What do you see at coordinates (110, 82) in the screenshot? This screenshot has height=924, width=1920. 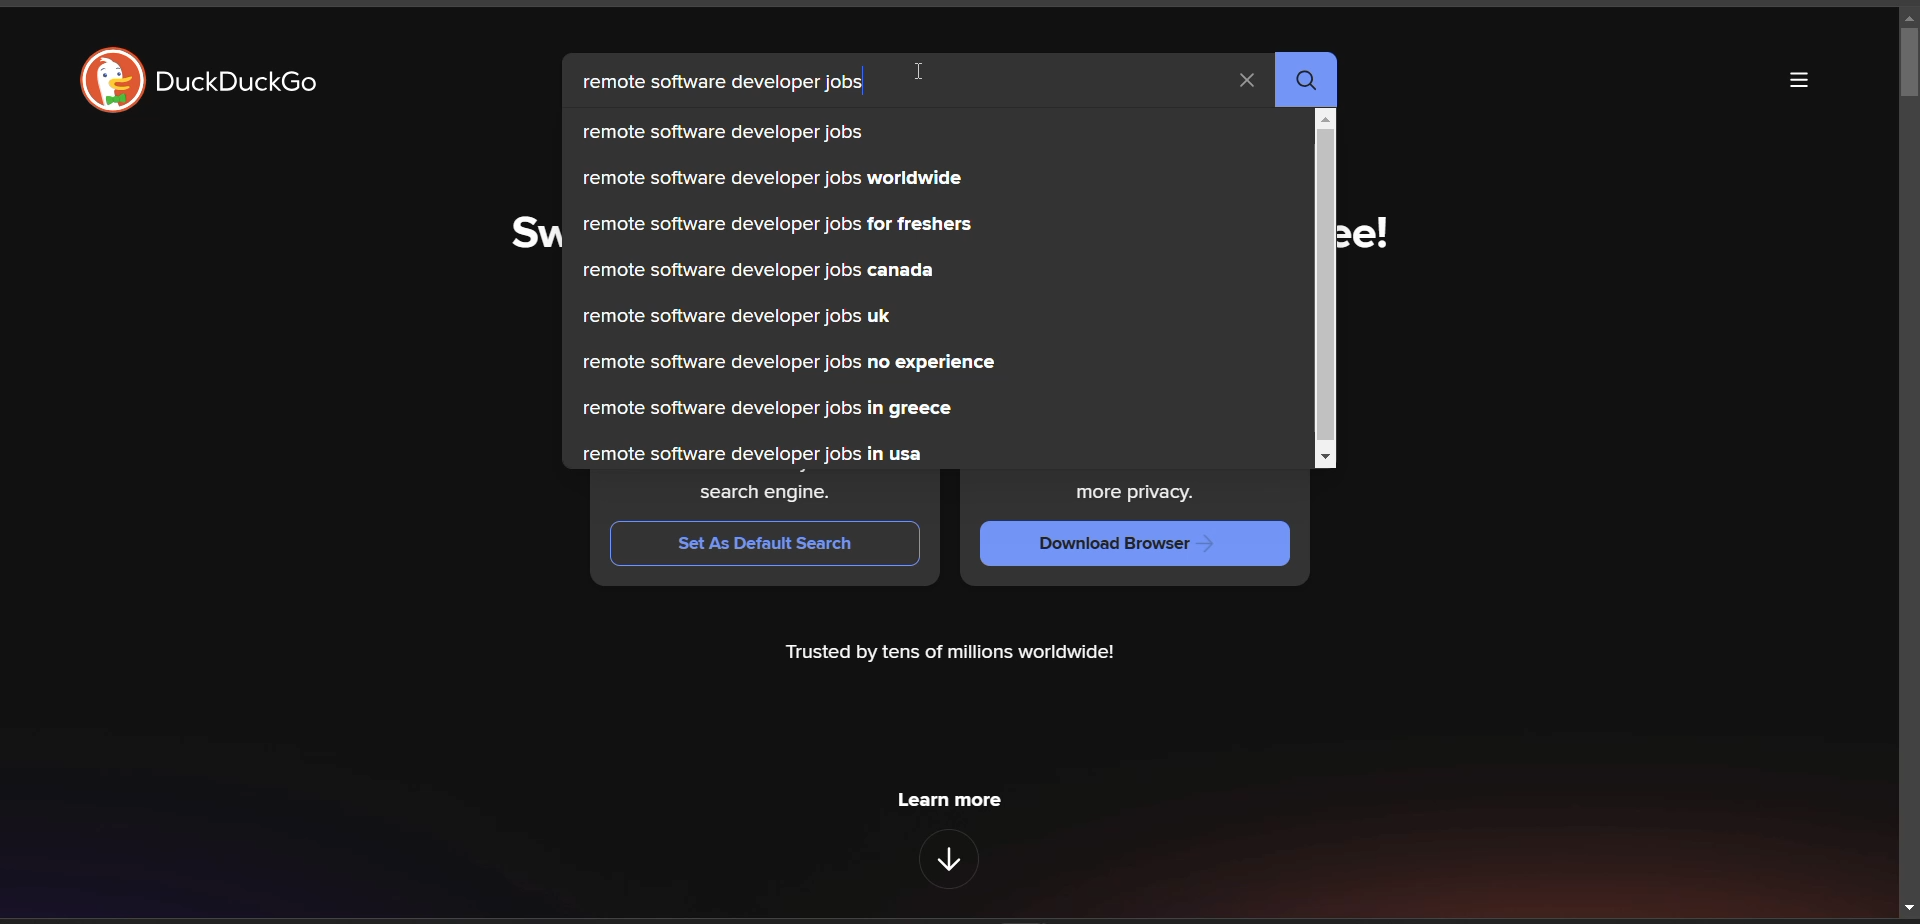 I see `DuckDuckGo Logo` at bounding box center [110, 82].